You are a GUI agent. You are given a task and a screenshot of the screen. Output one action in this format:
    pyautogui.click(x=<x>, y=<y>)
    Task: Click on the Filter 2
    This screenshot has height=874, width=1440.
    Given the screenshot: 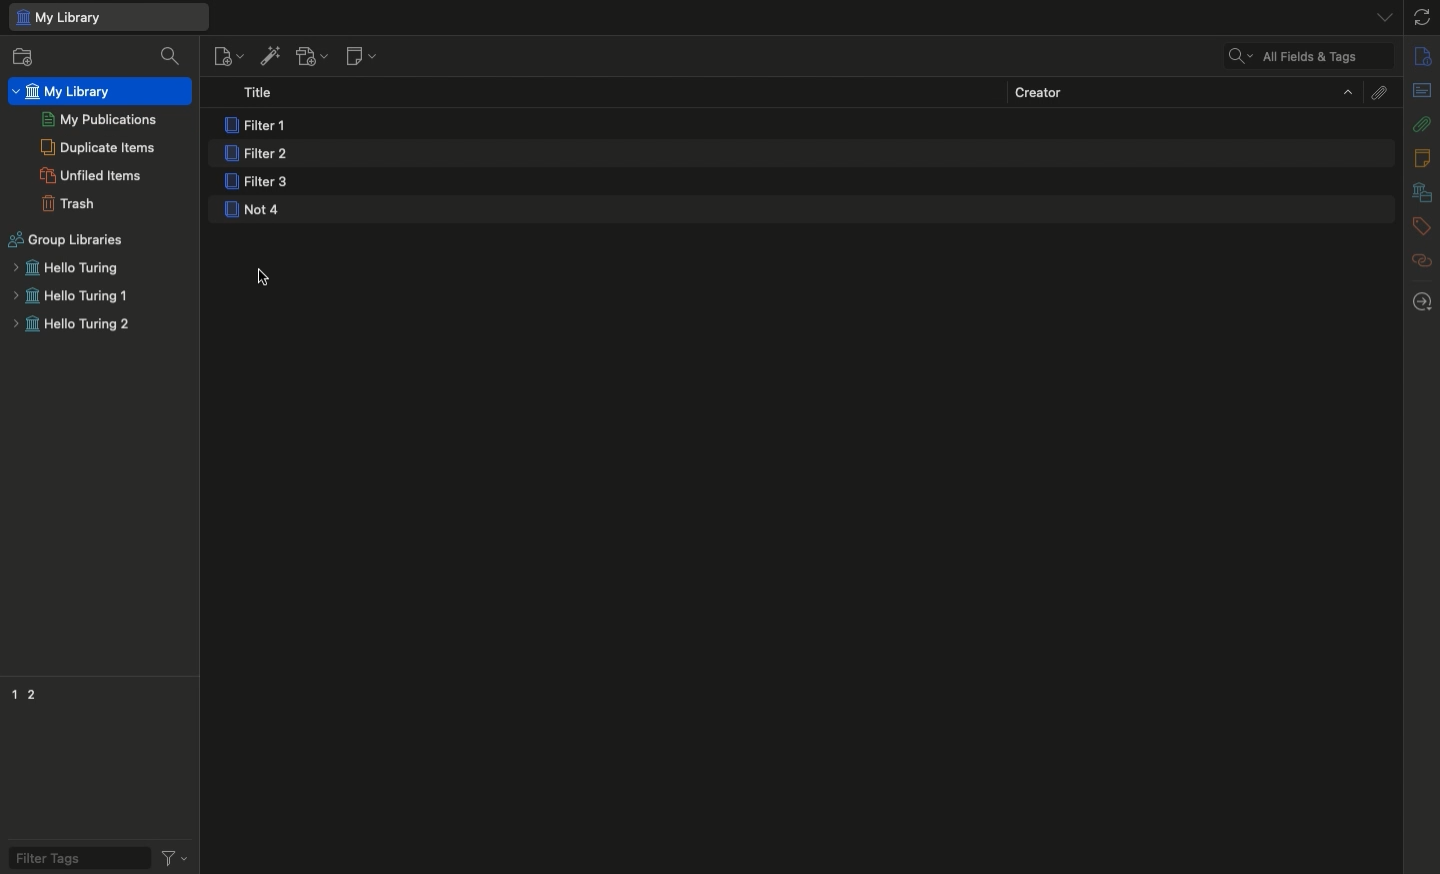 What is the action you would take?
    pyautogui.click(x=255, y=155)
    